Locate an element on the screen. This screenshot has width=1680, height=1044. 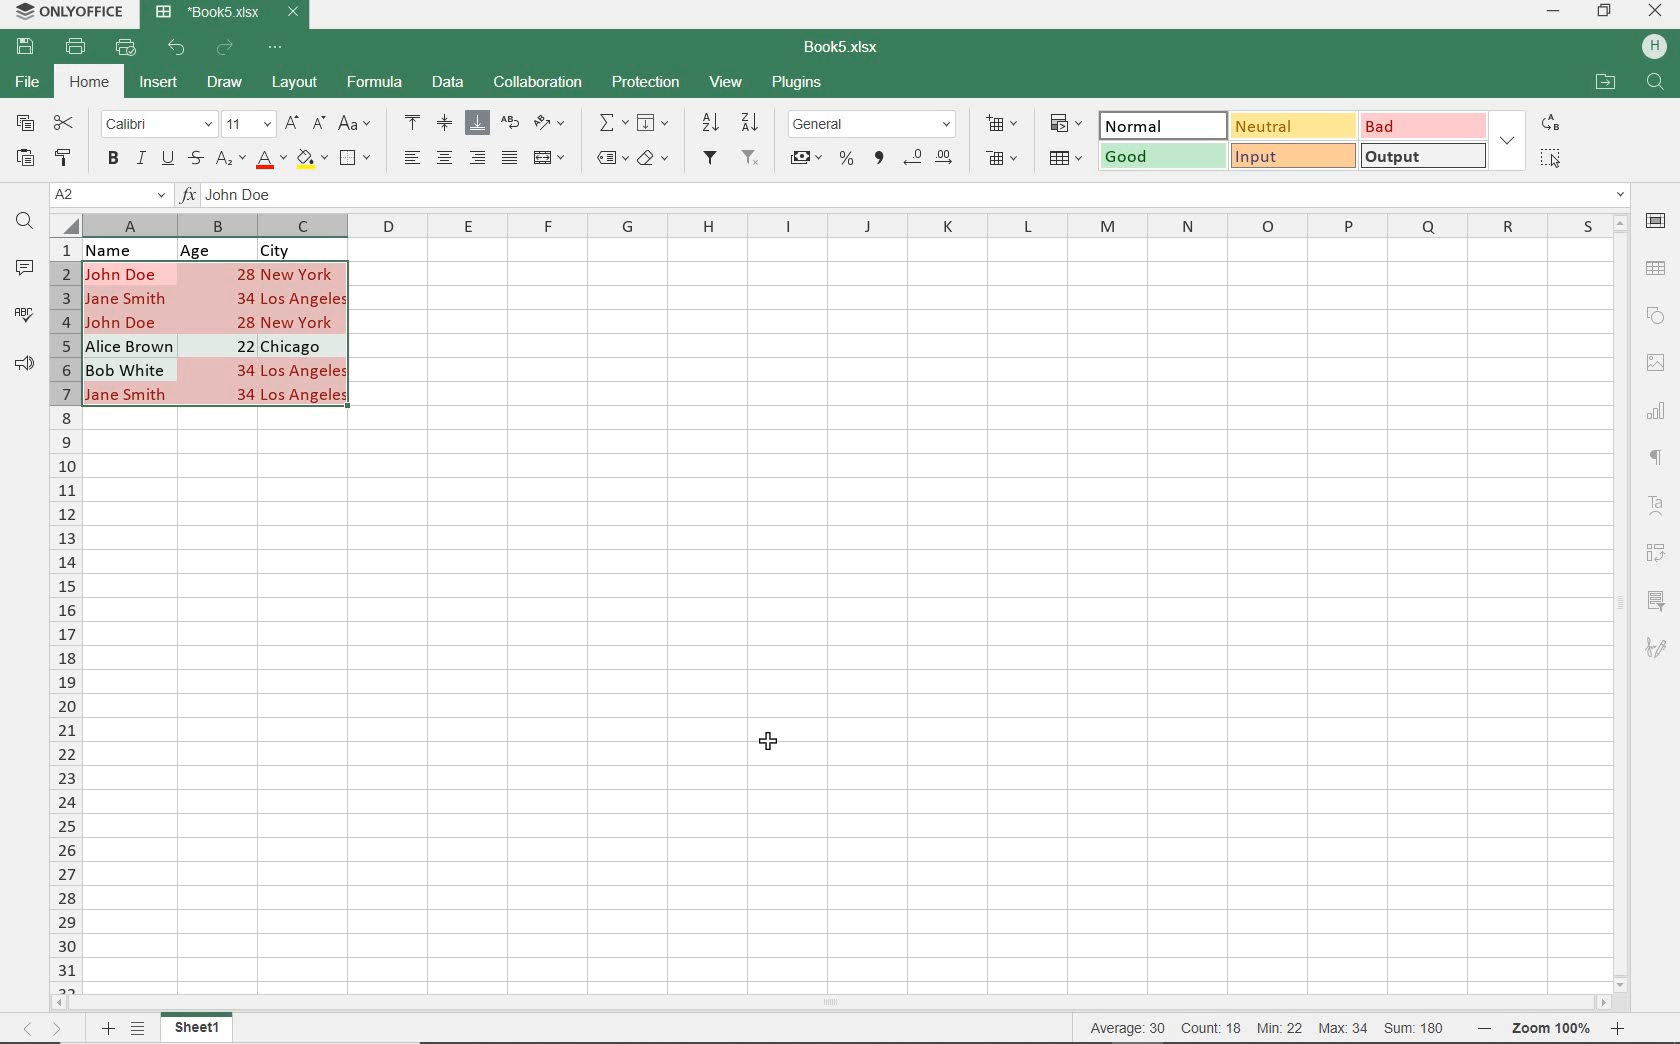
WRAP TEXT is located at coordinates (511, 125).